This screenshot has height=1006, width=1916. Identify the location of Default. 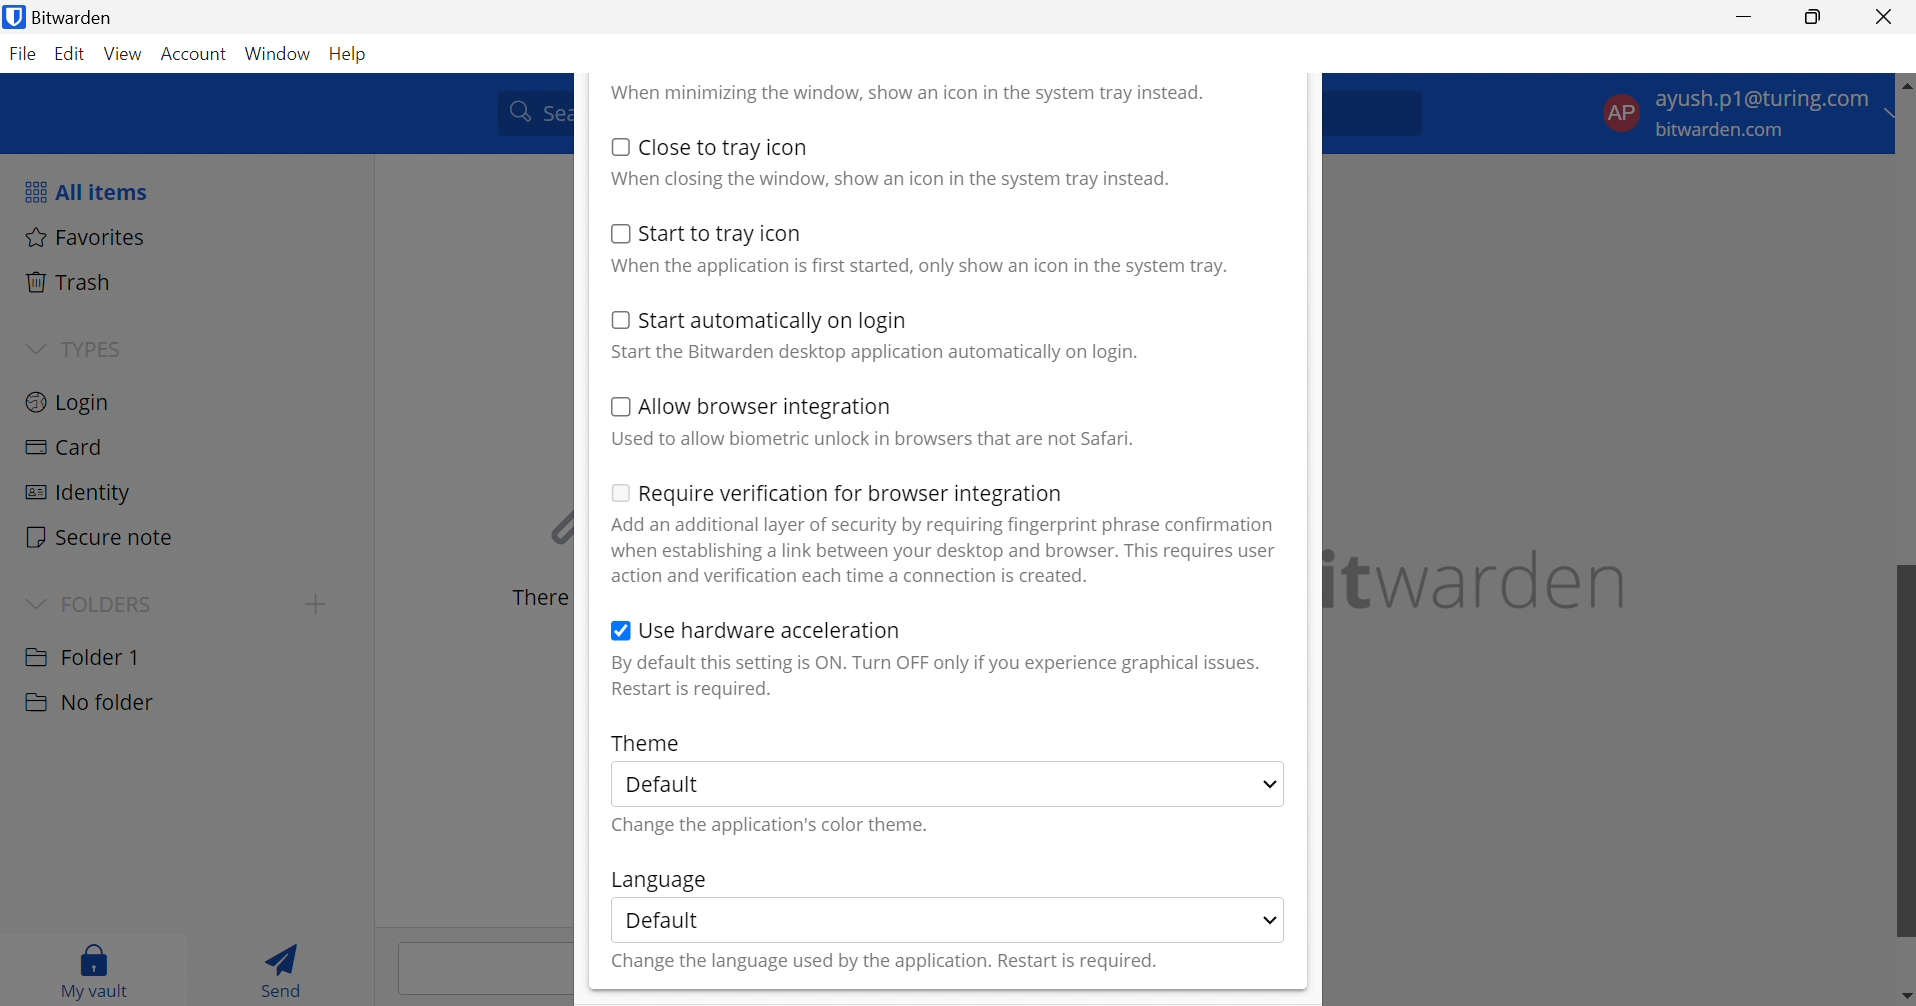
(663, 919).